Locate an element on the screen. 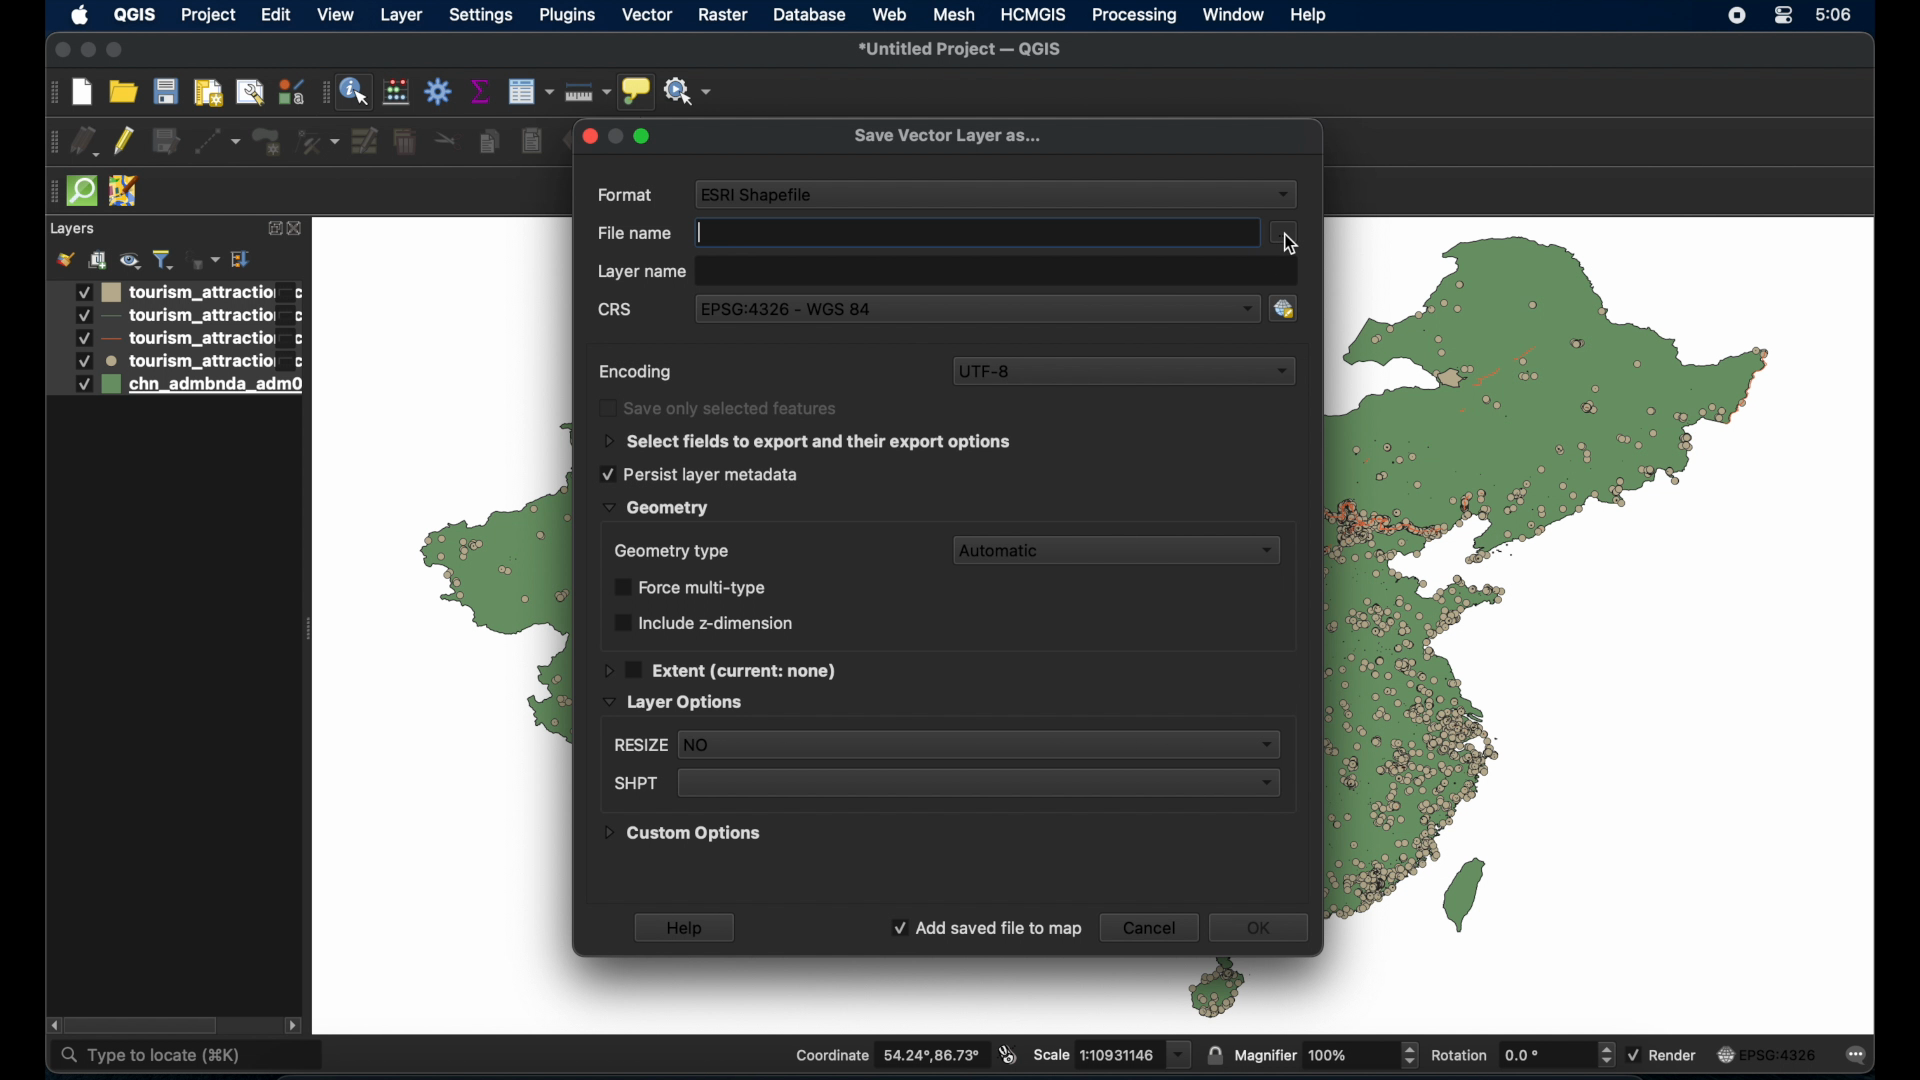 This screenshot has width=1920, height=1080. tags field is located at coordinates (998, 269).